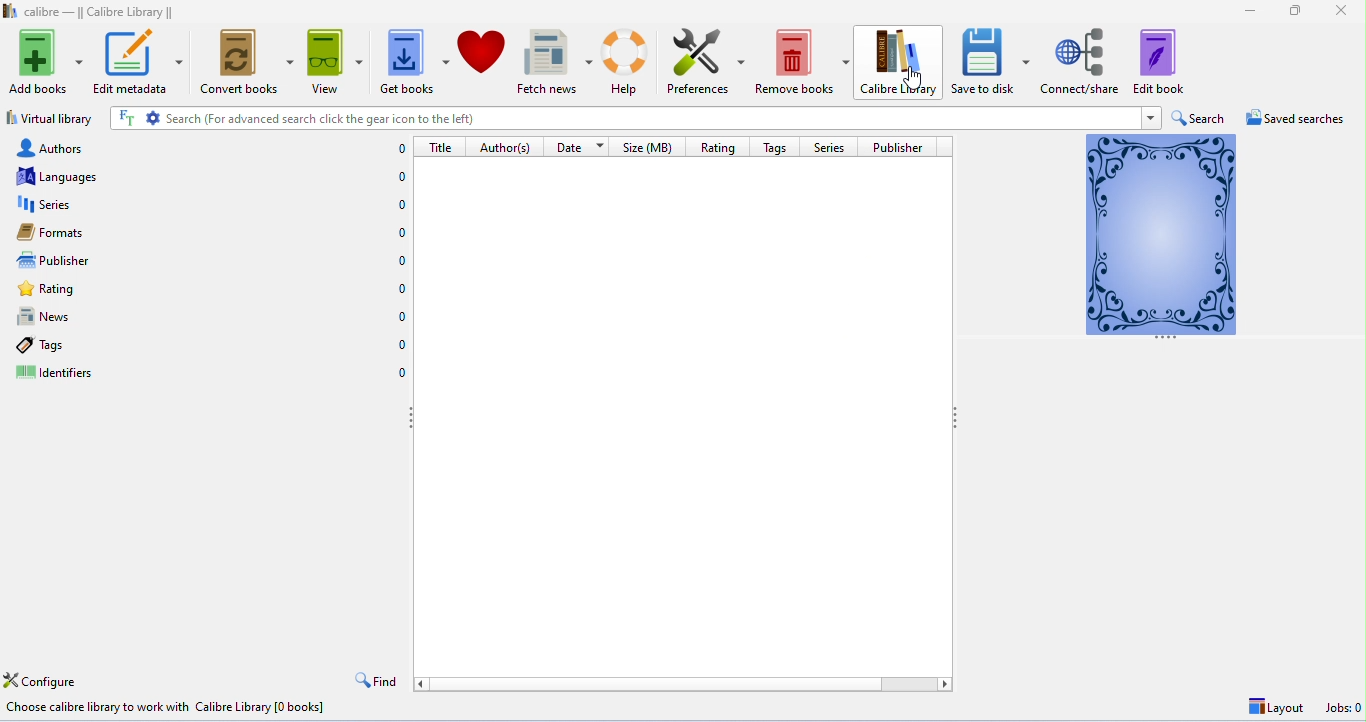  What do you see at coordinates (623, 118) in the screenshot?
I see `search bar` at bounding box center [623, 118].